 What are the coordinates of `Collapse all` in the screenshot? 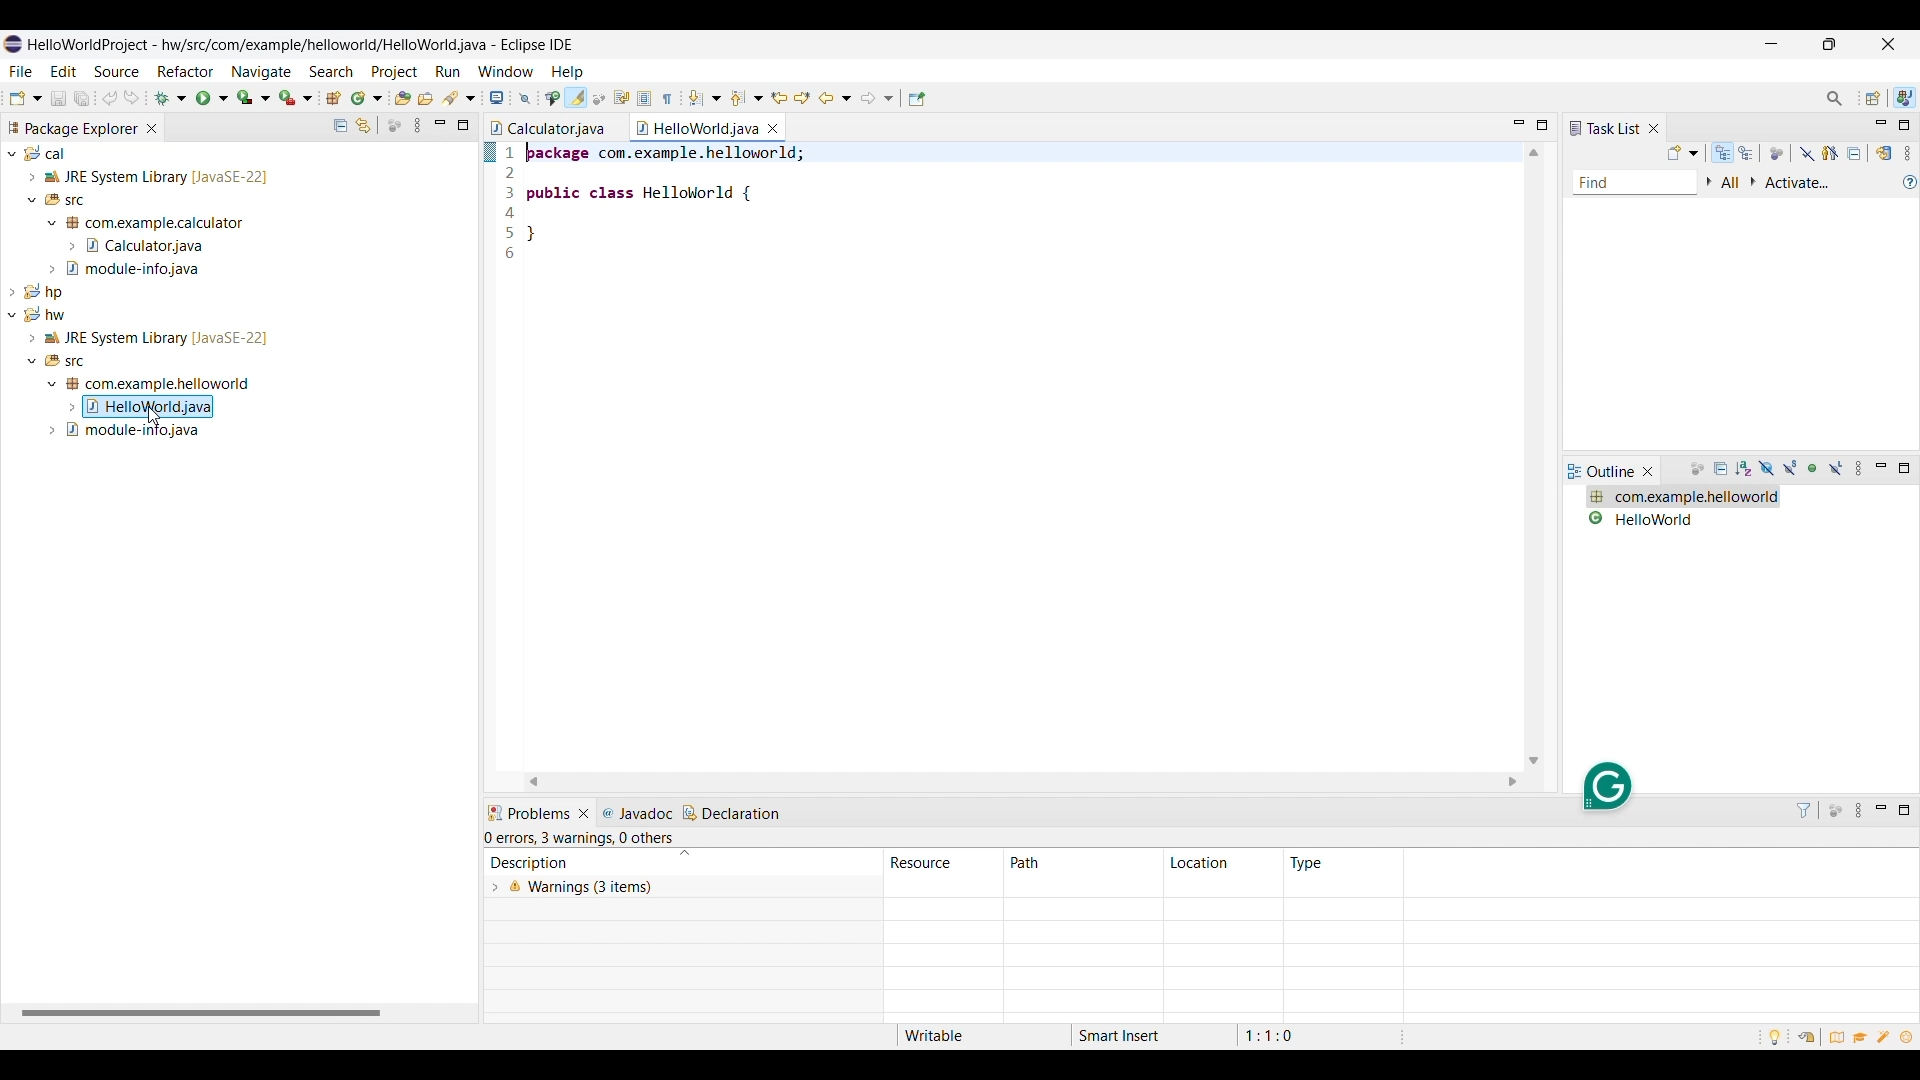 It's located at (341, 125).